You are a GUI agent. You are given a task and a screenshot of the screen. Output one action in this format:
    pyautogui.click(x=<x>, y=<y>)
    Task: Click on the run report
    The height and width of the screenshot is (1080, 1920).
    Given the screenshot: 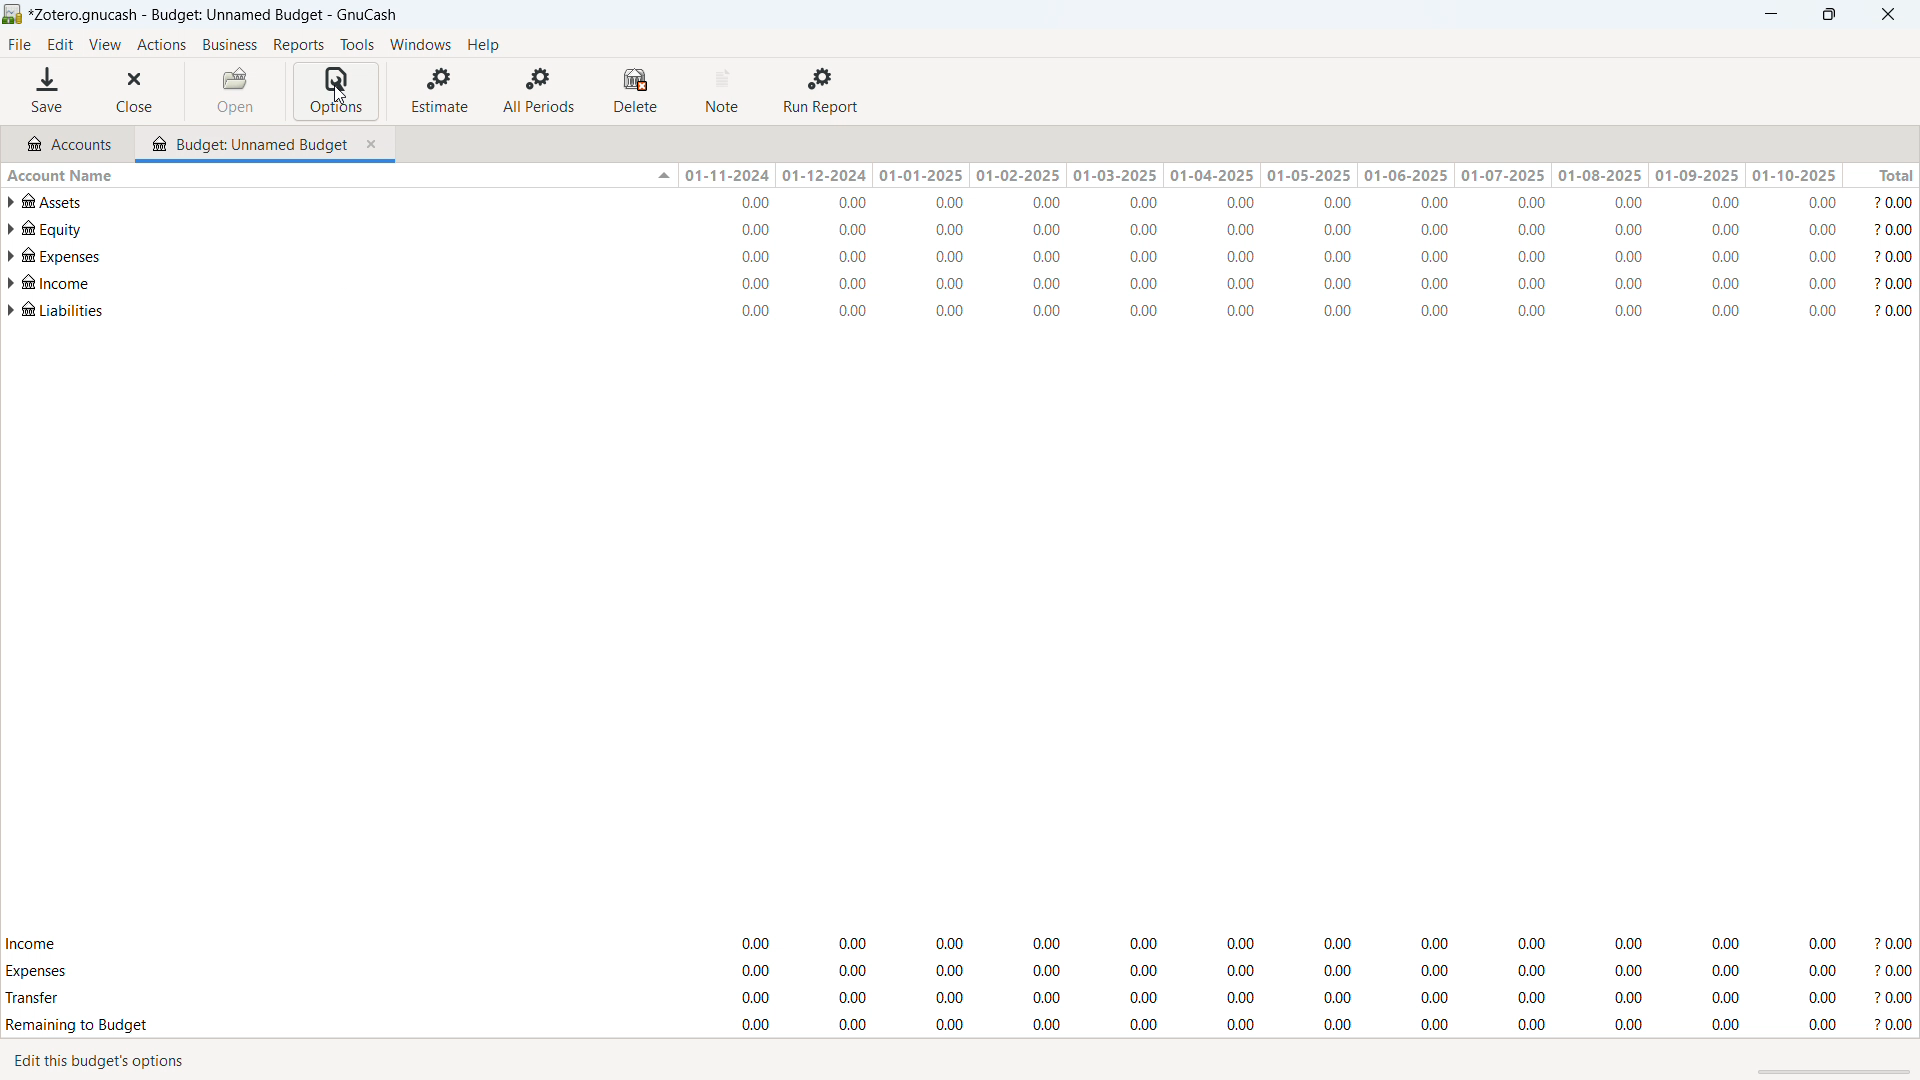 What is the action you would take?
    pyautogui.click(x=823, y=91)
    